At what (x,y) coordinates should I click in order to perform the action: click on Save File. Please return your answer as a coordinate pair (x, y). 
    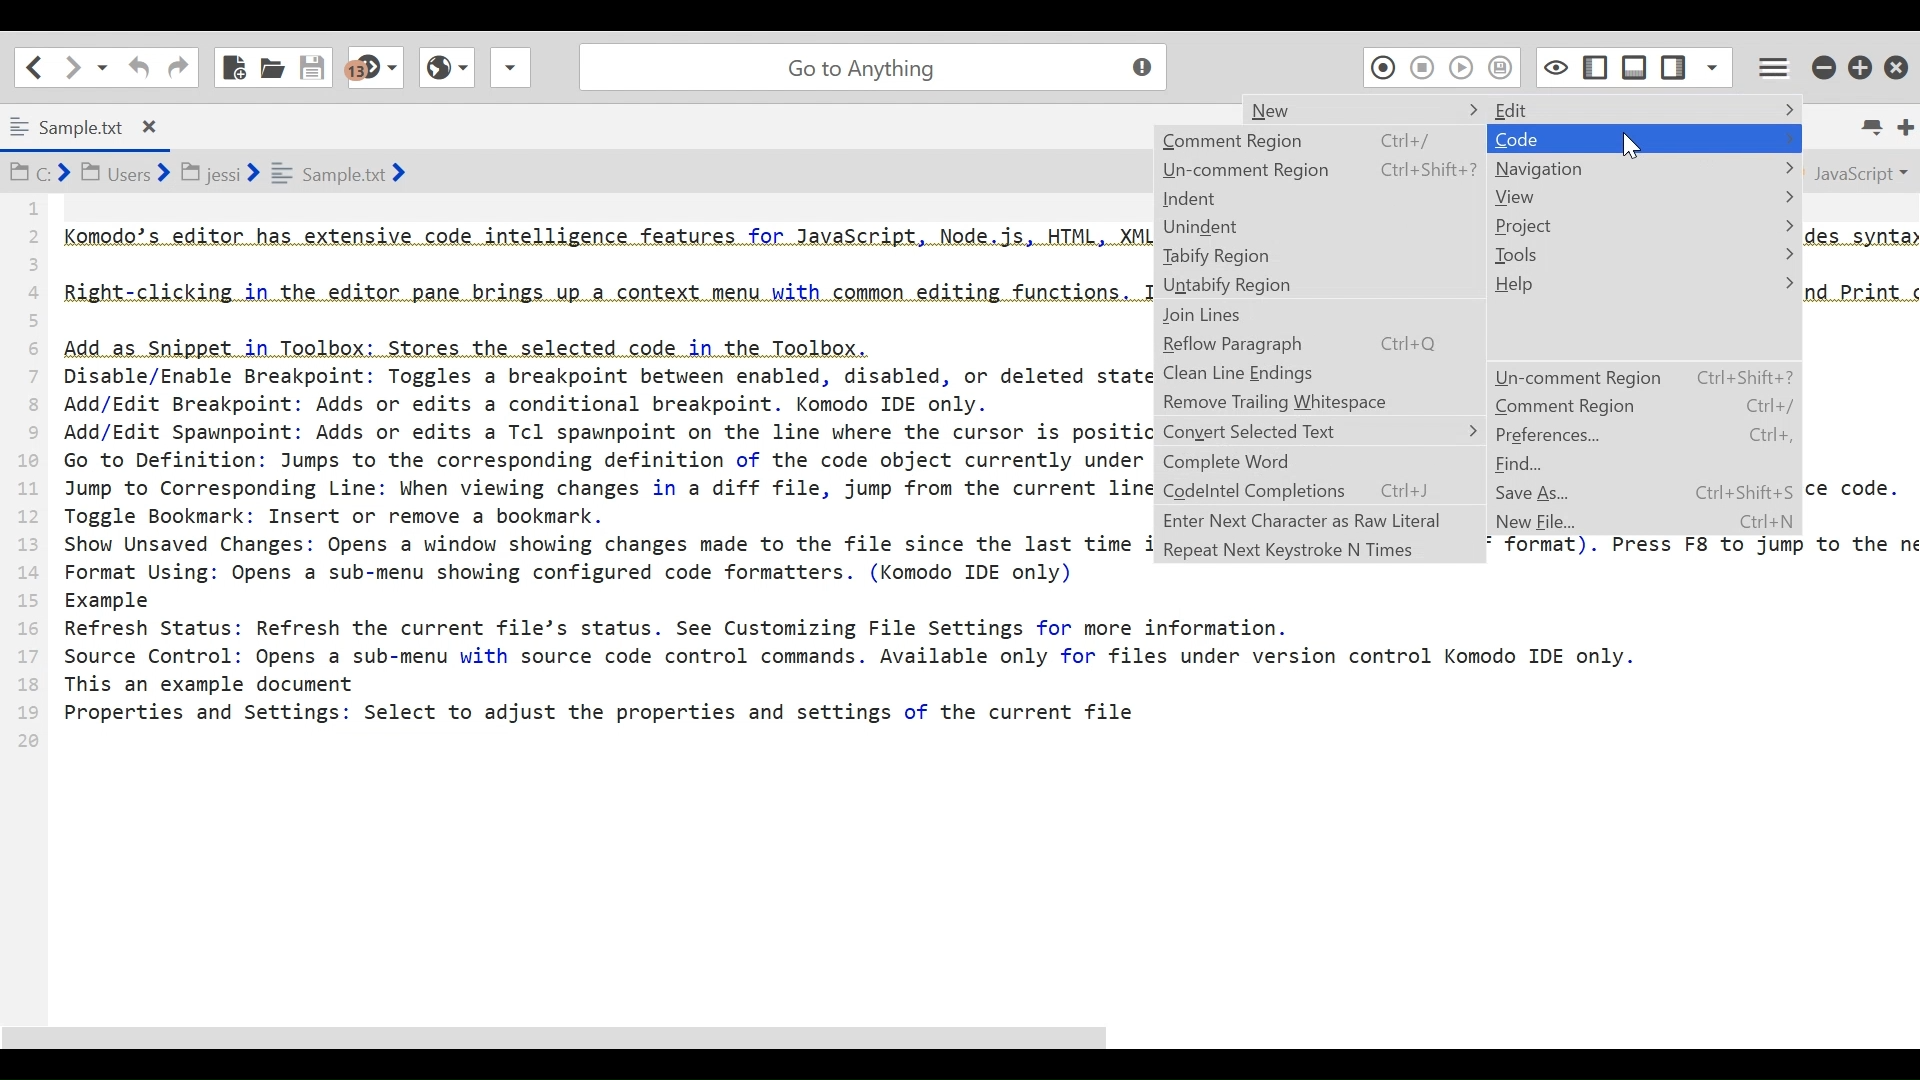
    Looking at the image, I should click on (315, 65).